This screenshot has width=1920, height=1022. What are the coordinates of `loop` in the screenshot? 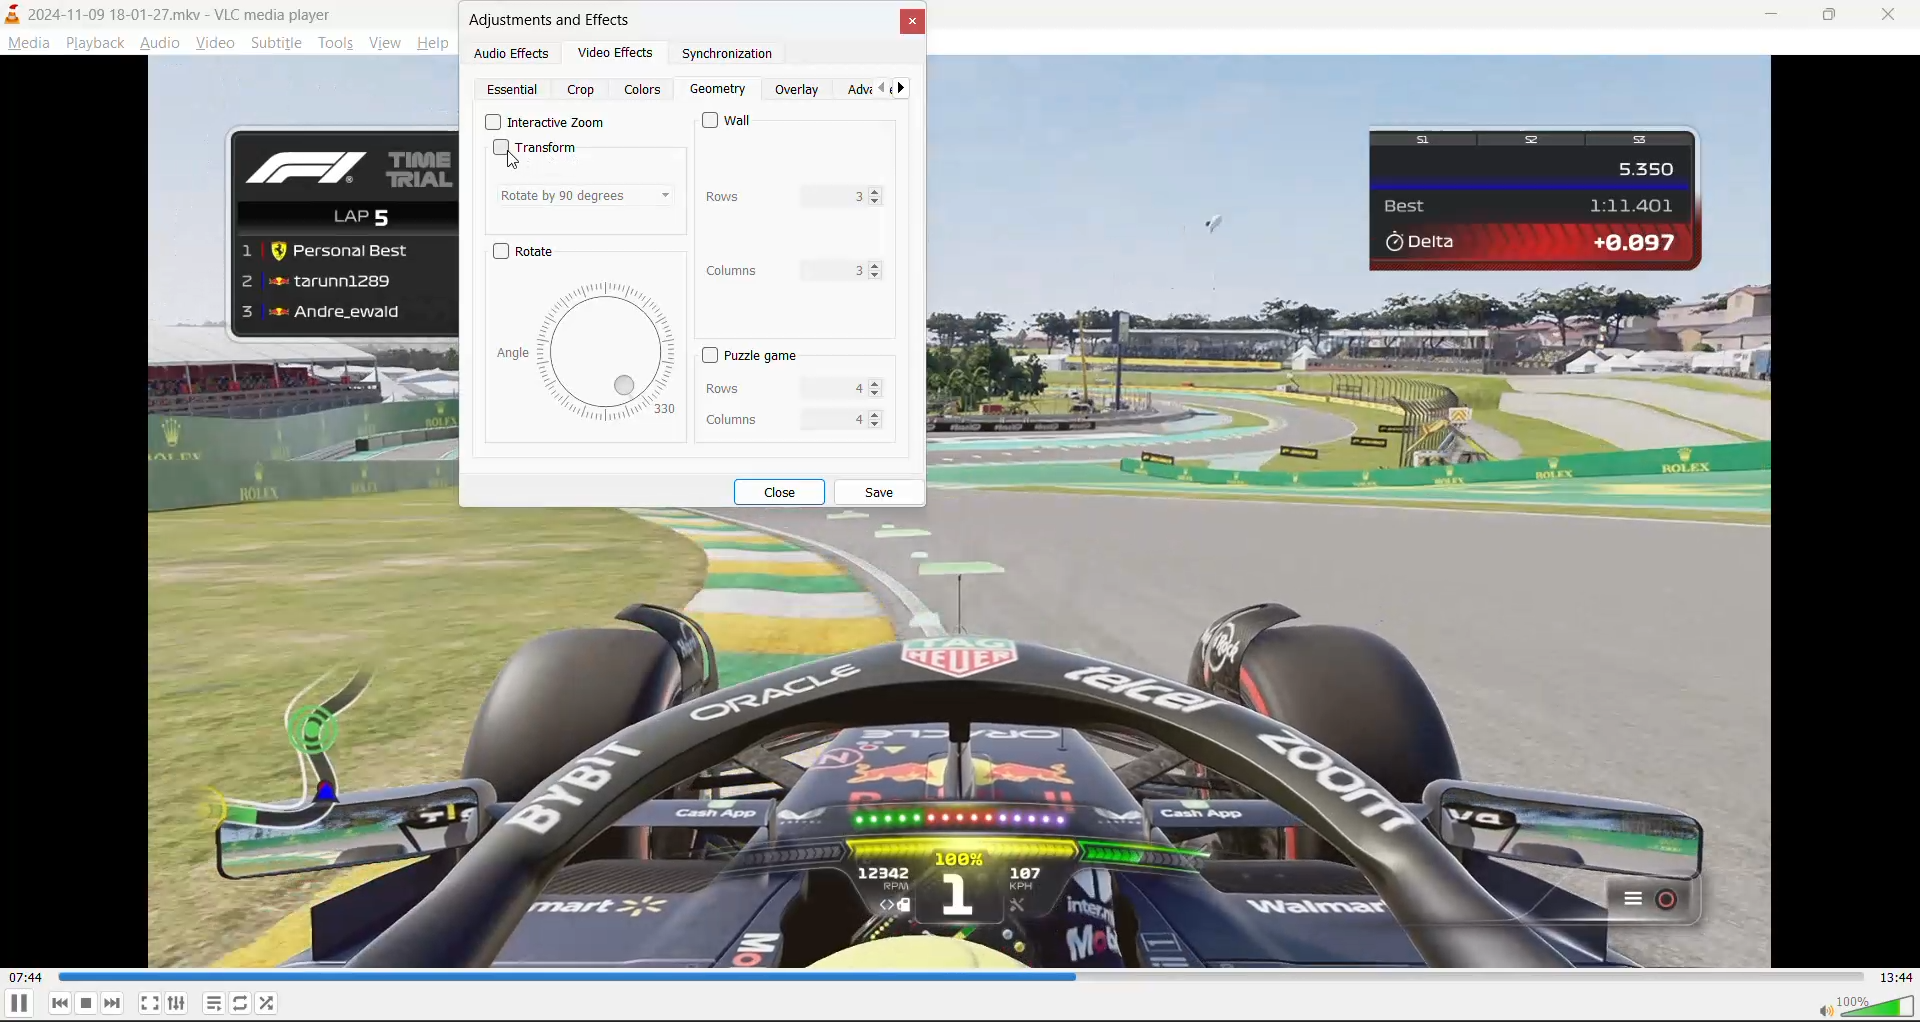 It's located at (240, 1002).